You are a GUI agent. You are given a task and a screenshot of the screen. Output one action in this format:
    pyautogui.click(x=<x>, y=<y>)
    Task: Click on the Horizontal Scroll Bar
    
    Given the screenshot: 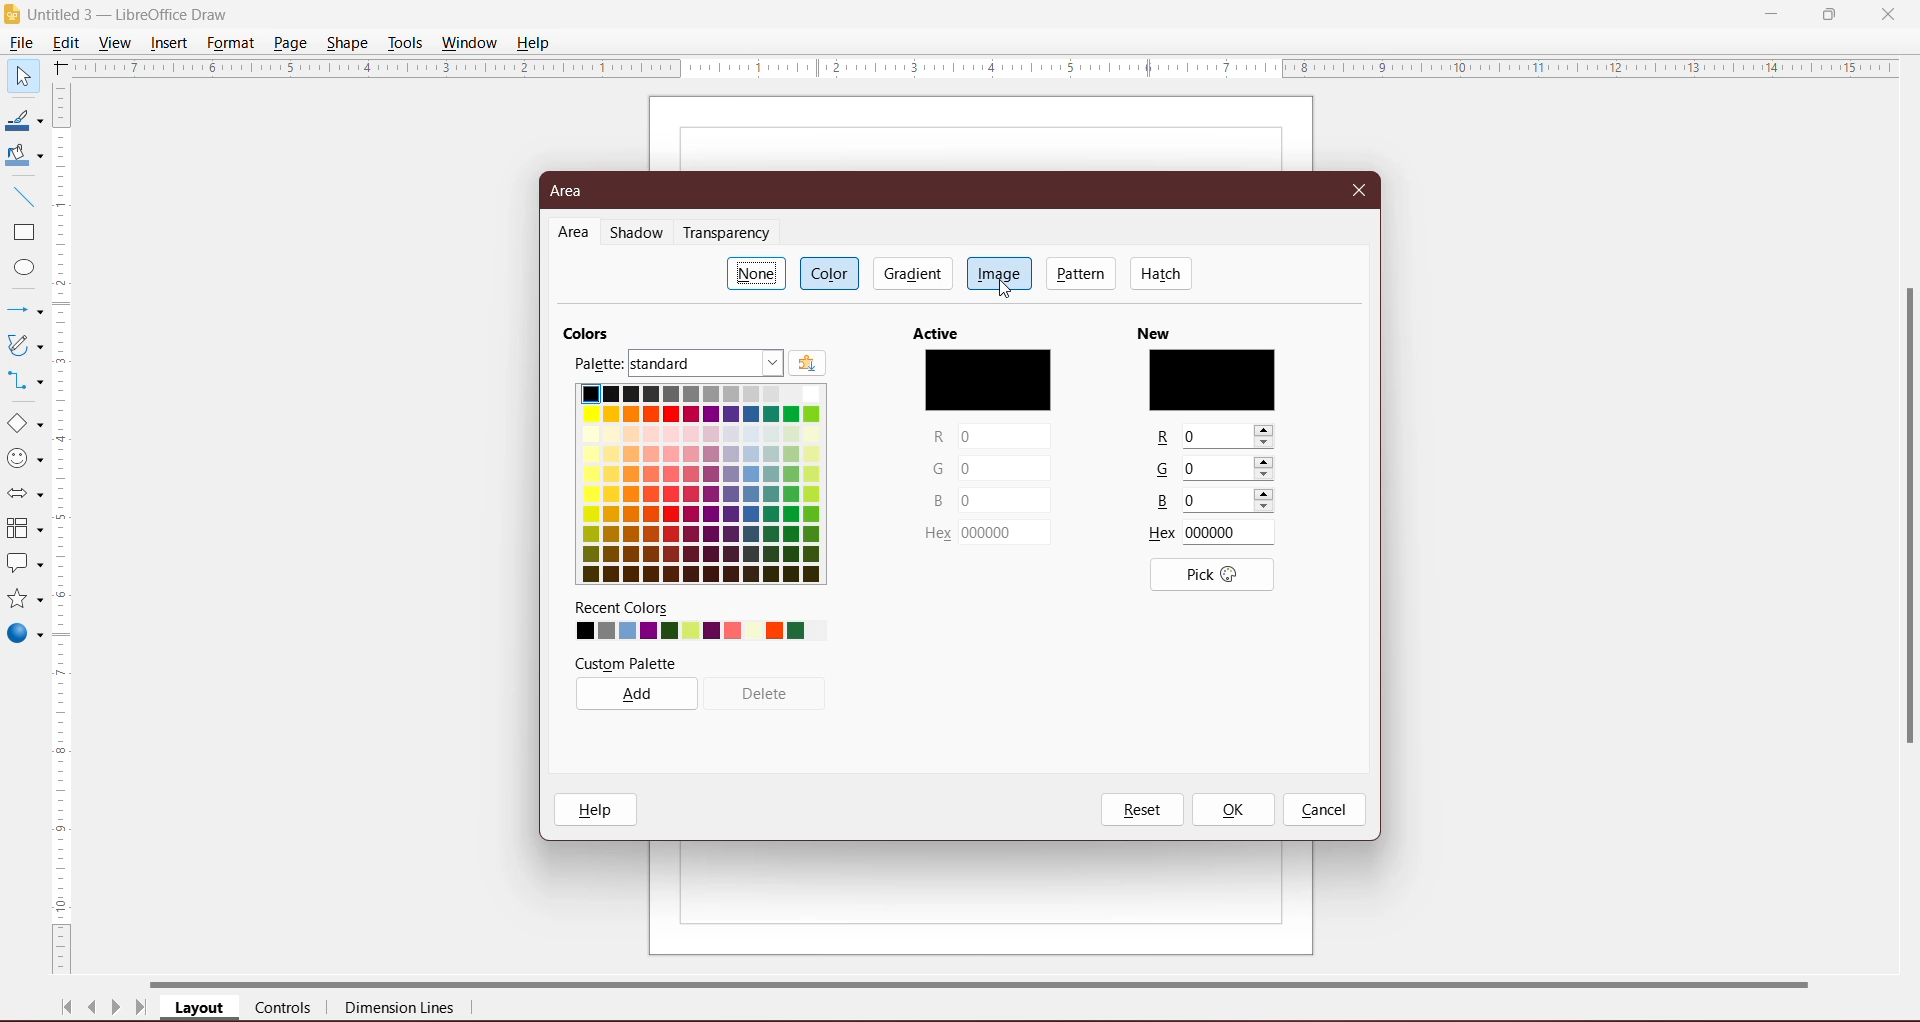 What is the action you would take?
    pyautogui.click(x=1001, y=982)
    